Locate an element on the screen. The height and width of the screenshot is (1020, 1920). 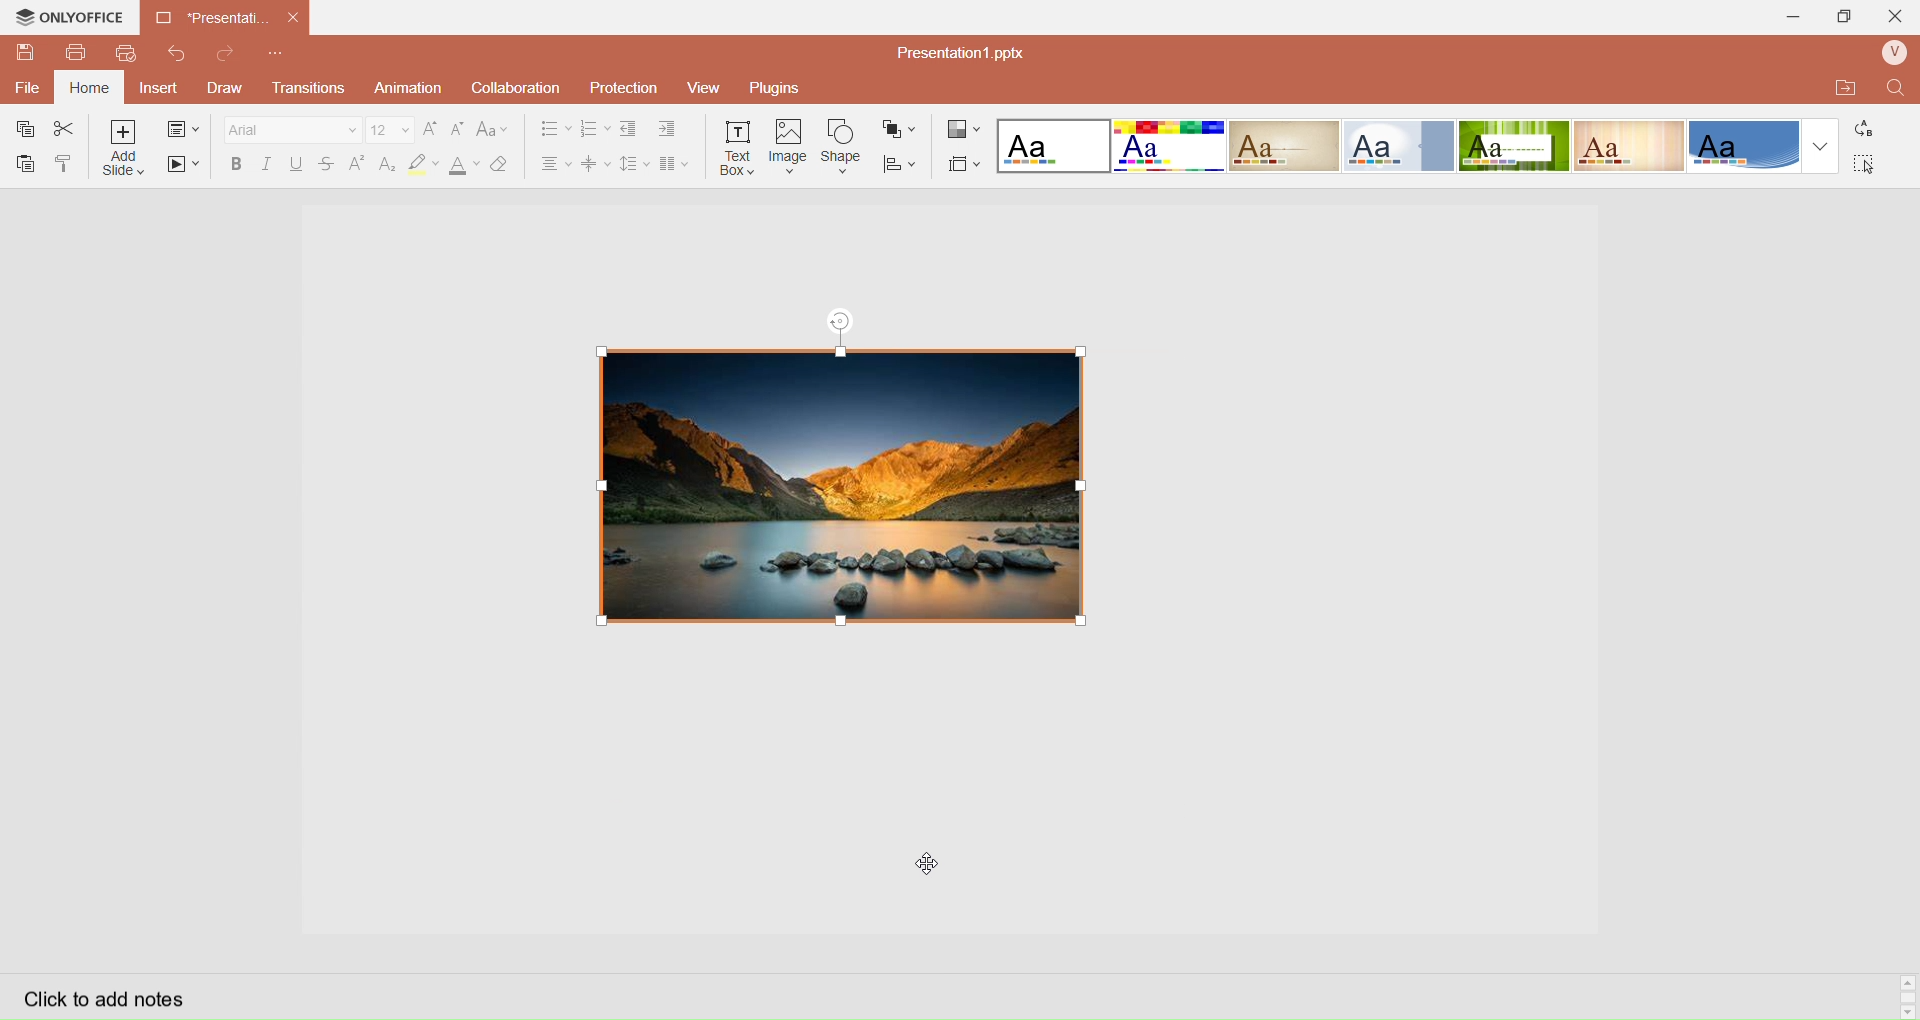
Close is located at coordinates (1898, 17).